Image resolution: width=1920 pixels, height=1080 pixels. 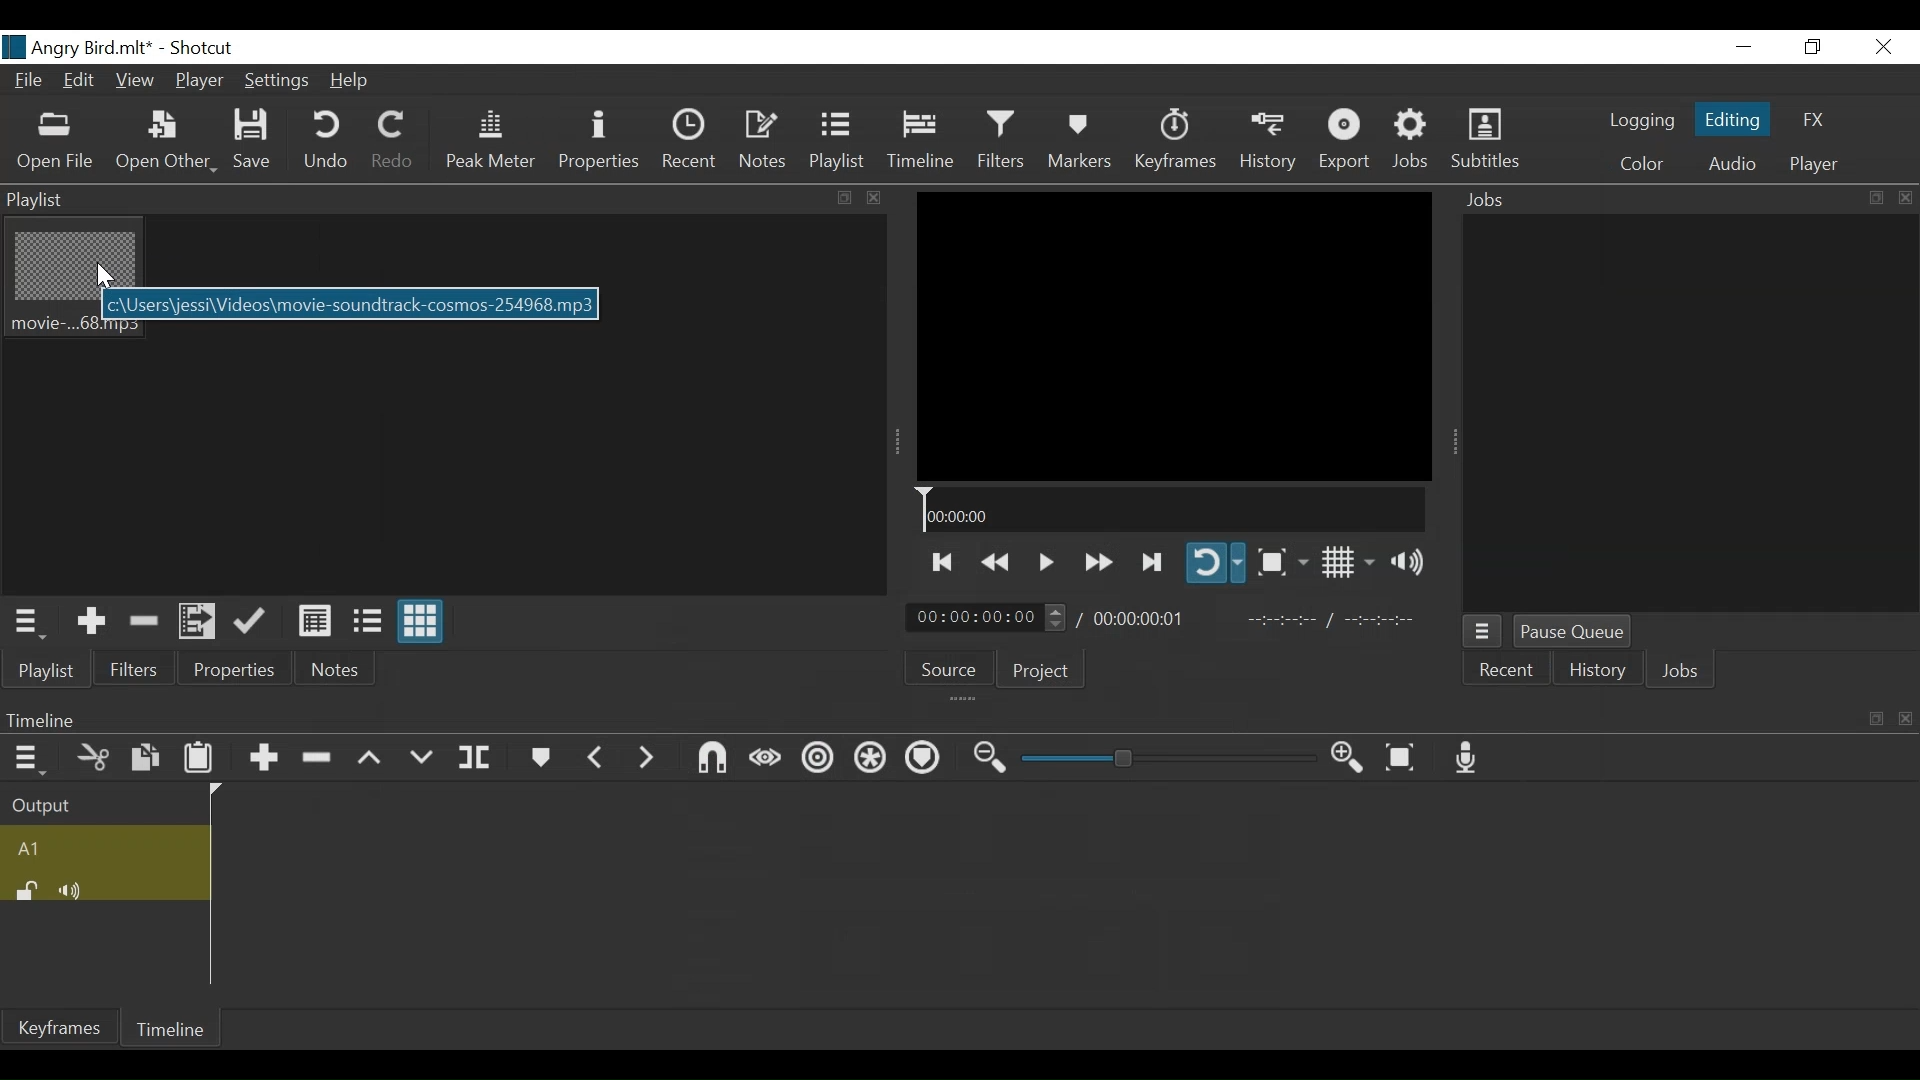 What do you see at coordinates (365, 623) in the screenshot?
I see `View as files` at bounding box center [365, 623].